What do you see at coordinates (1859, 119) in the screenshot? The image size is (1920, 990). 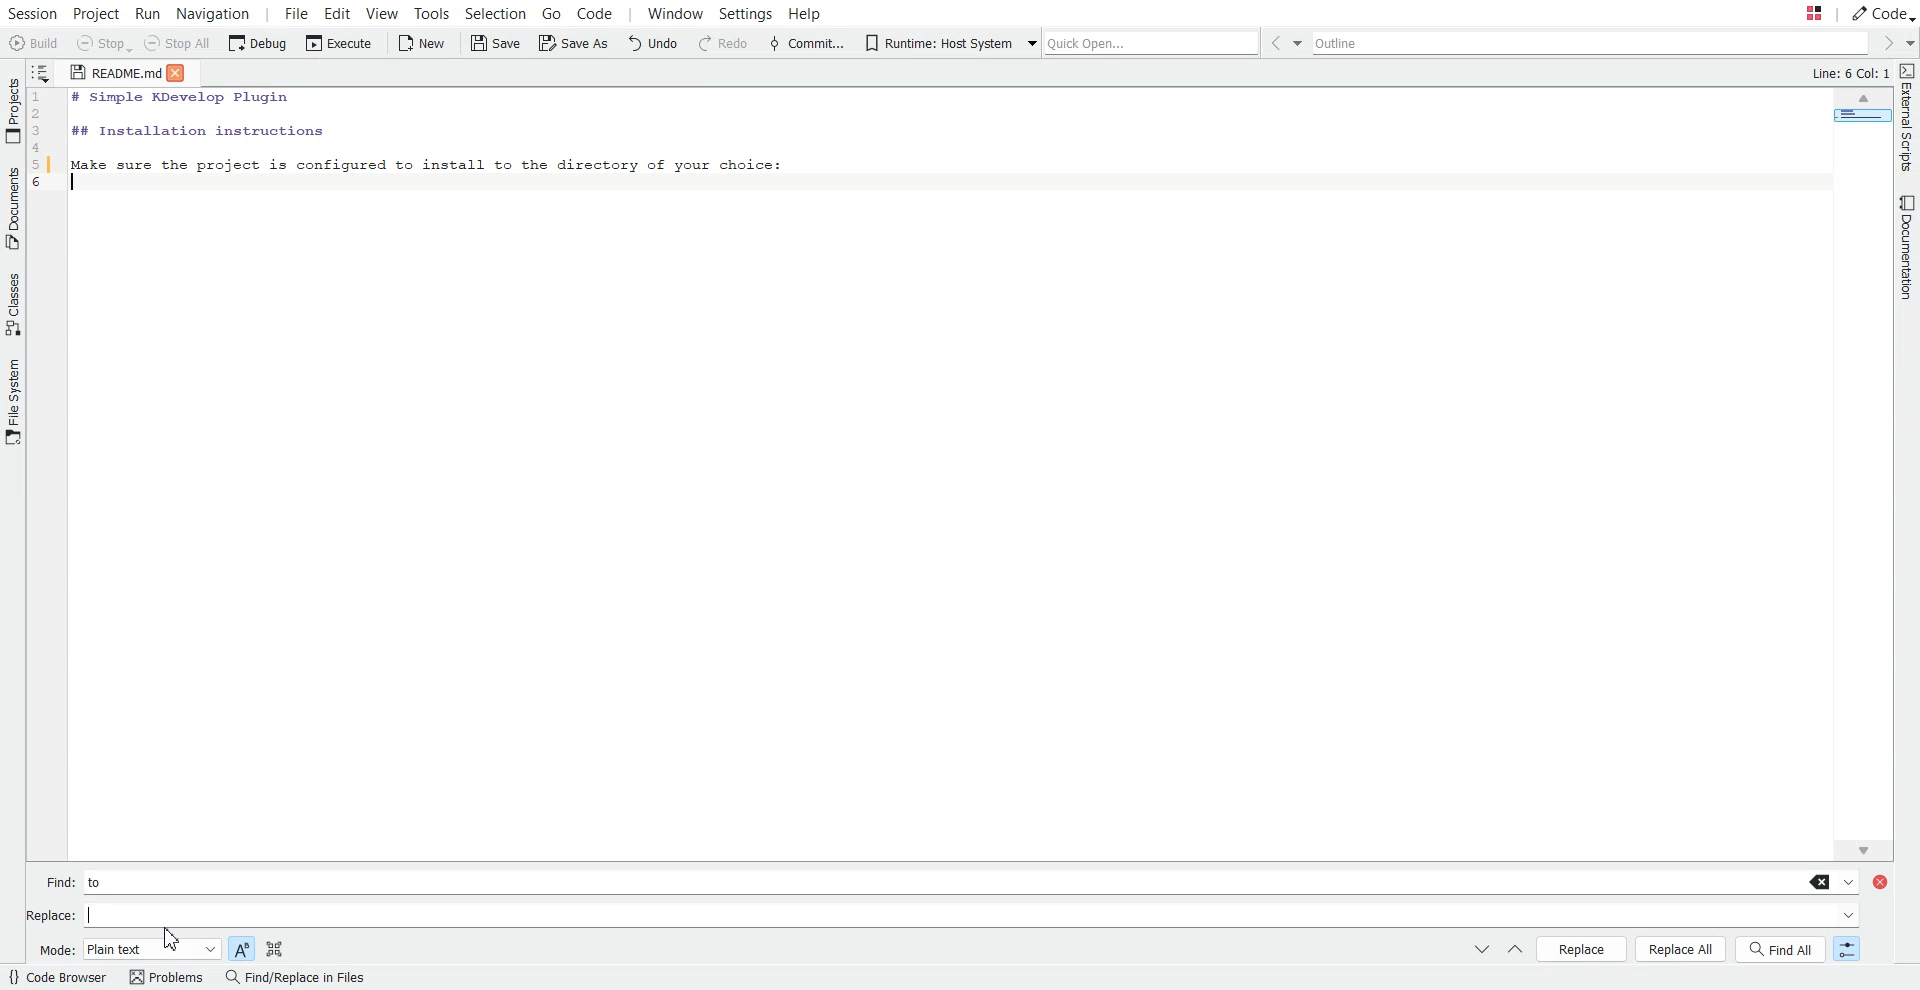 I see `Page Overview` at bounding box center [1859, 119].